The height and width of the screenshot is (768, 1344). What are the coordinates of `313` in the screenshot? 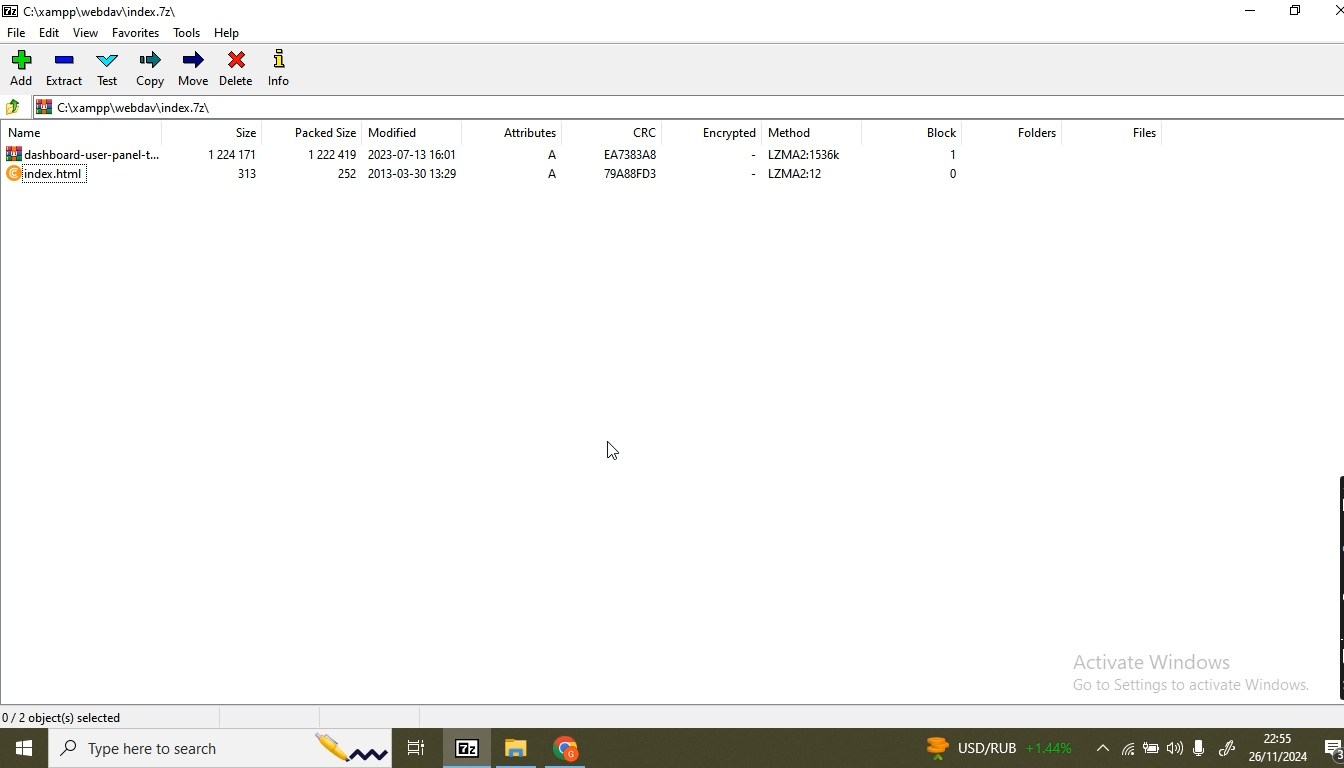 It's located at (249, 175).